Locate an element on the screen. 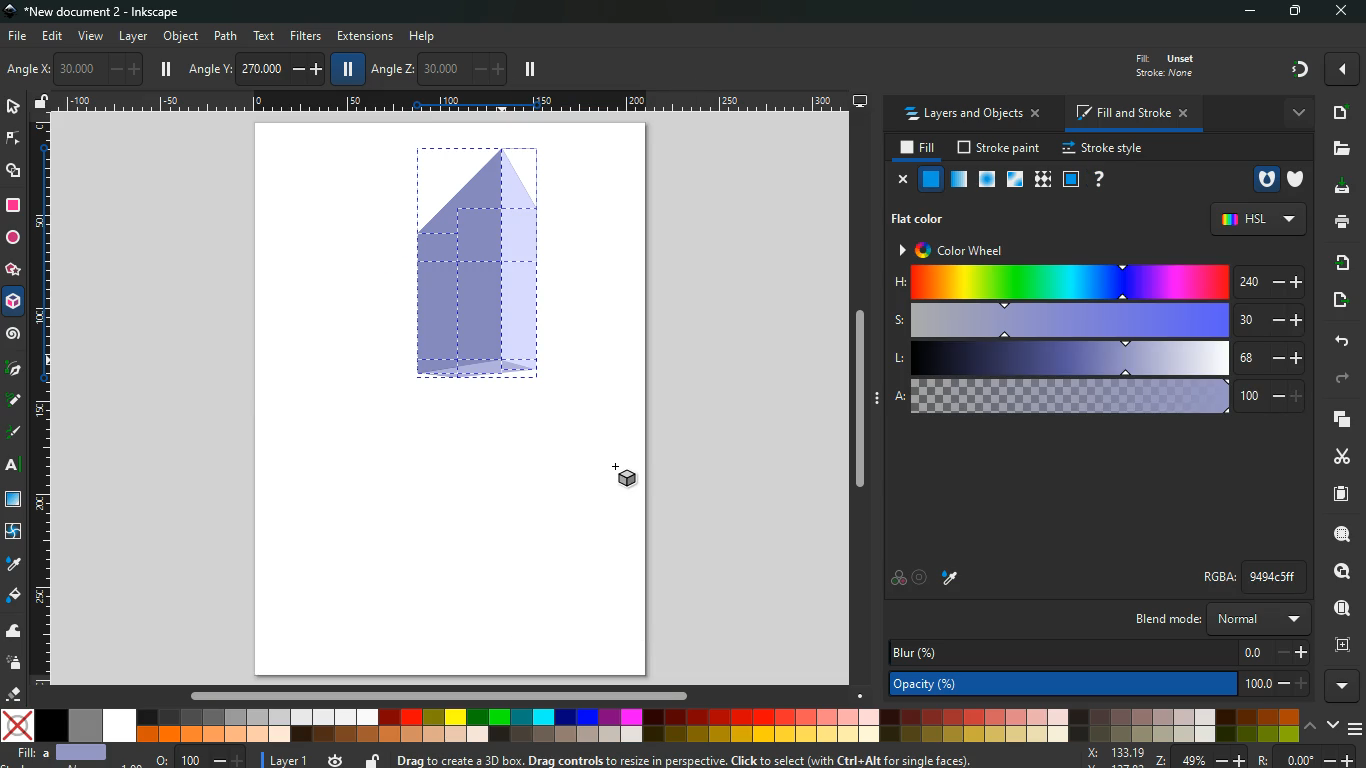  down is located at coordinates (1334, 726).